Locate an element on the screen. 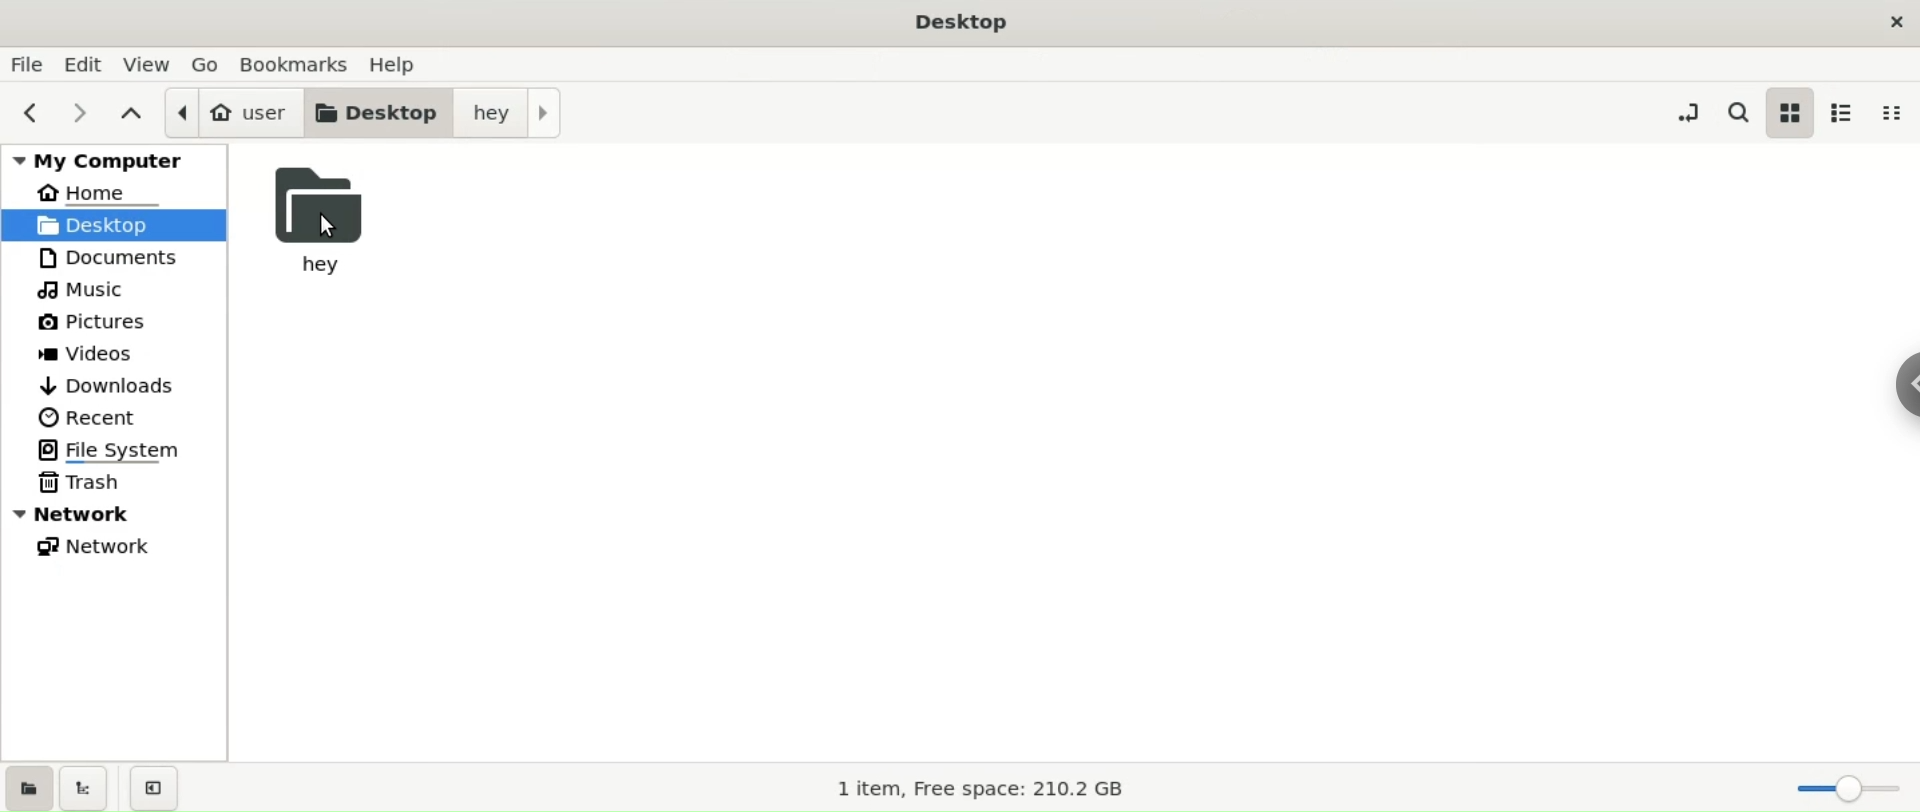 The height and width of the screenshot is (812, 1920). cursor is located at coordinates (328, 227).